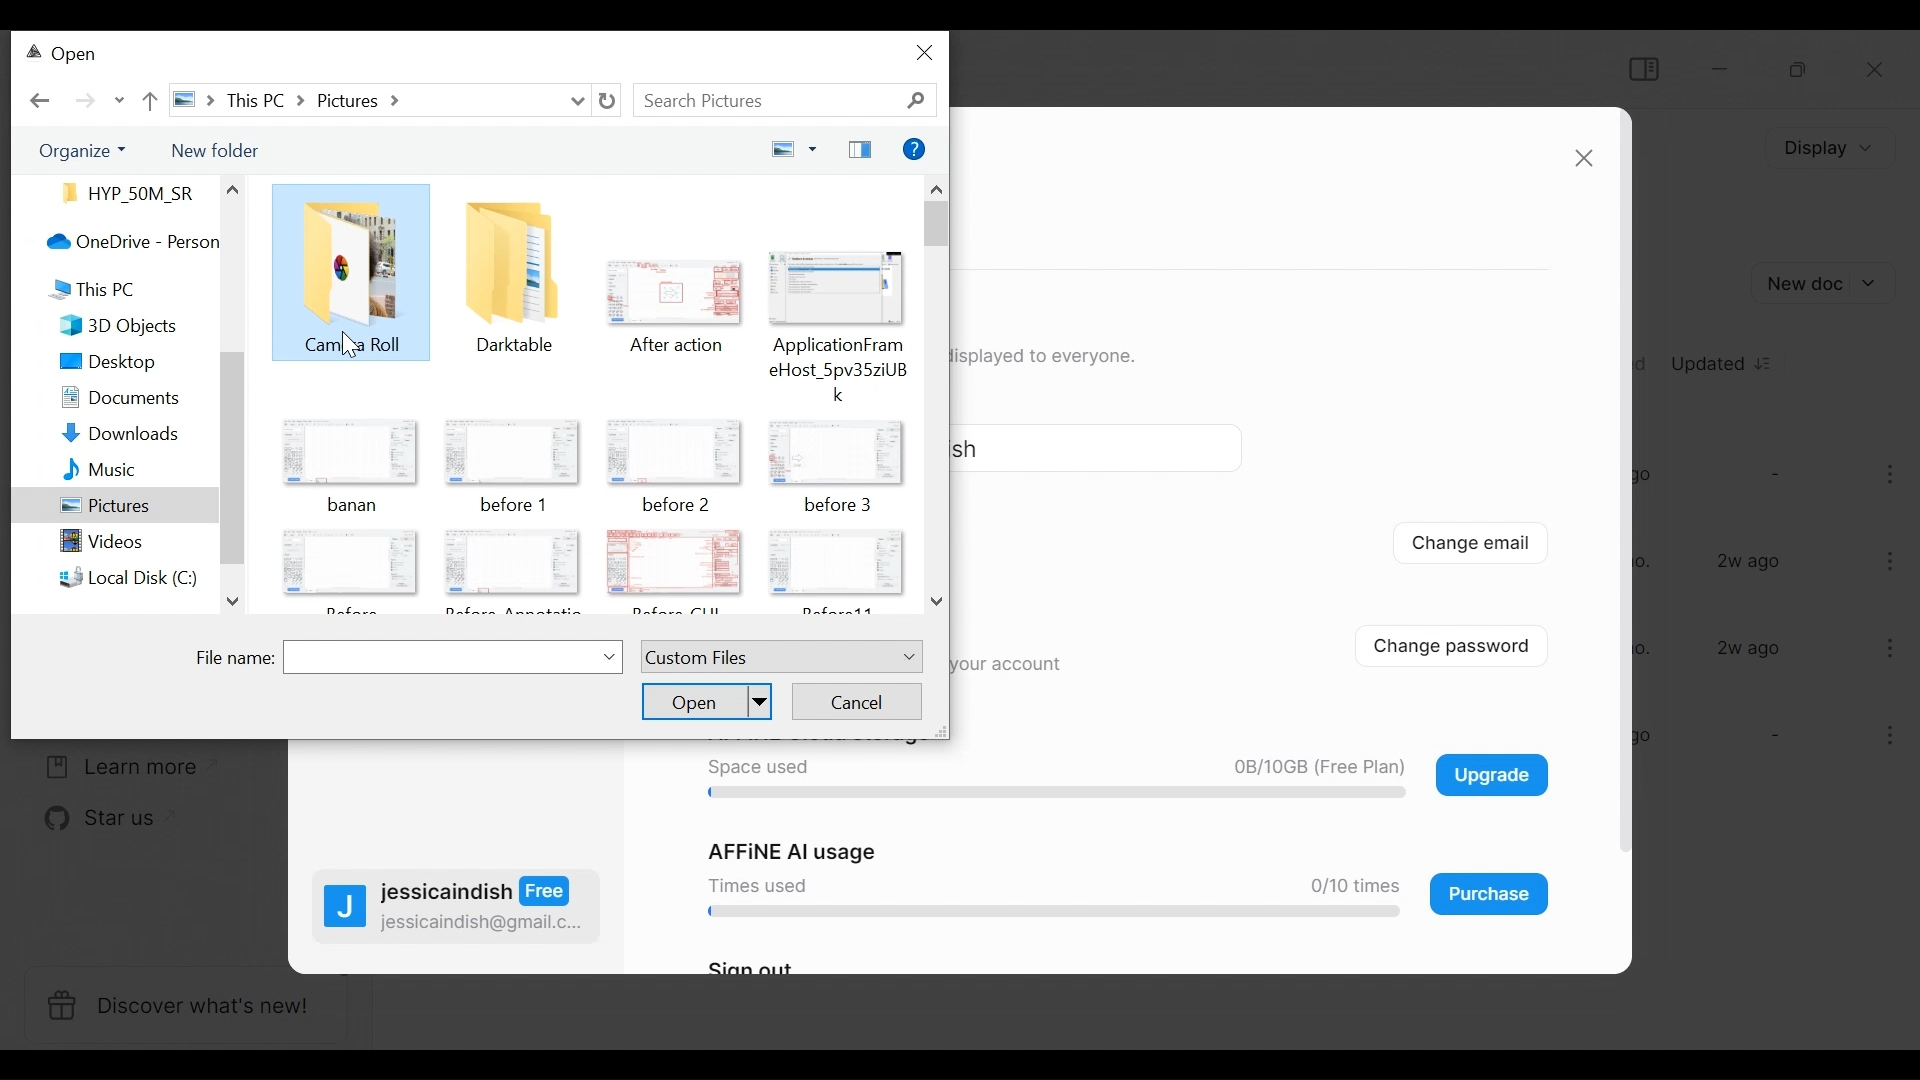  Describe the element at coordinates (148, 99) in the screenshot. I see `Parent` at that location.